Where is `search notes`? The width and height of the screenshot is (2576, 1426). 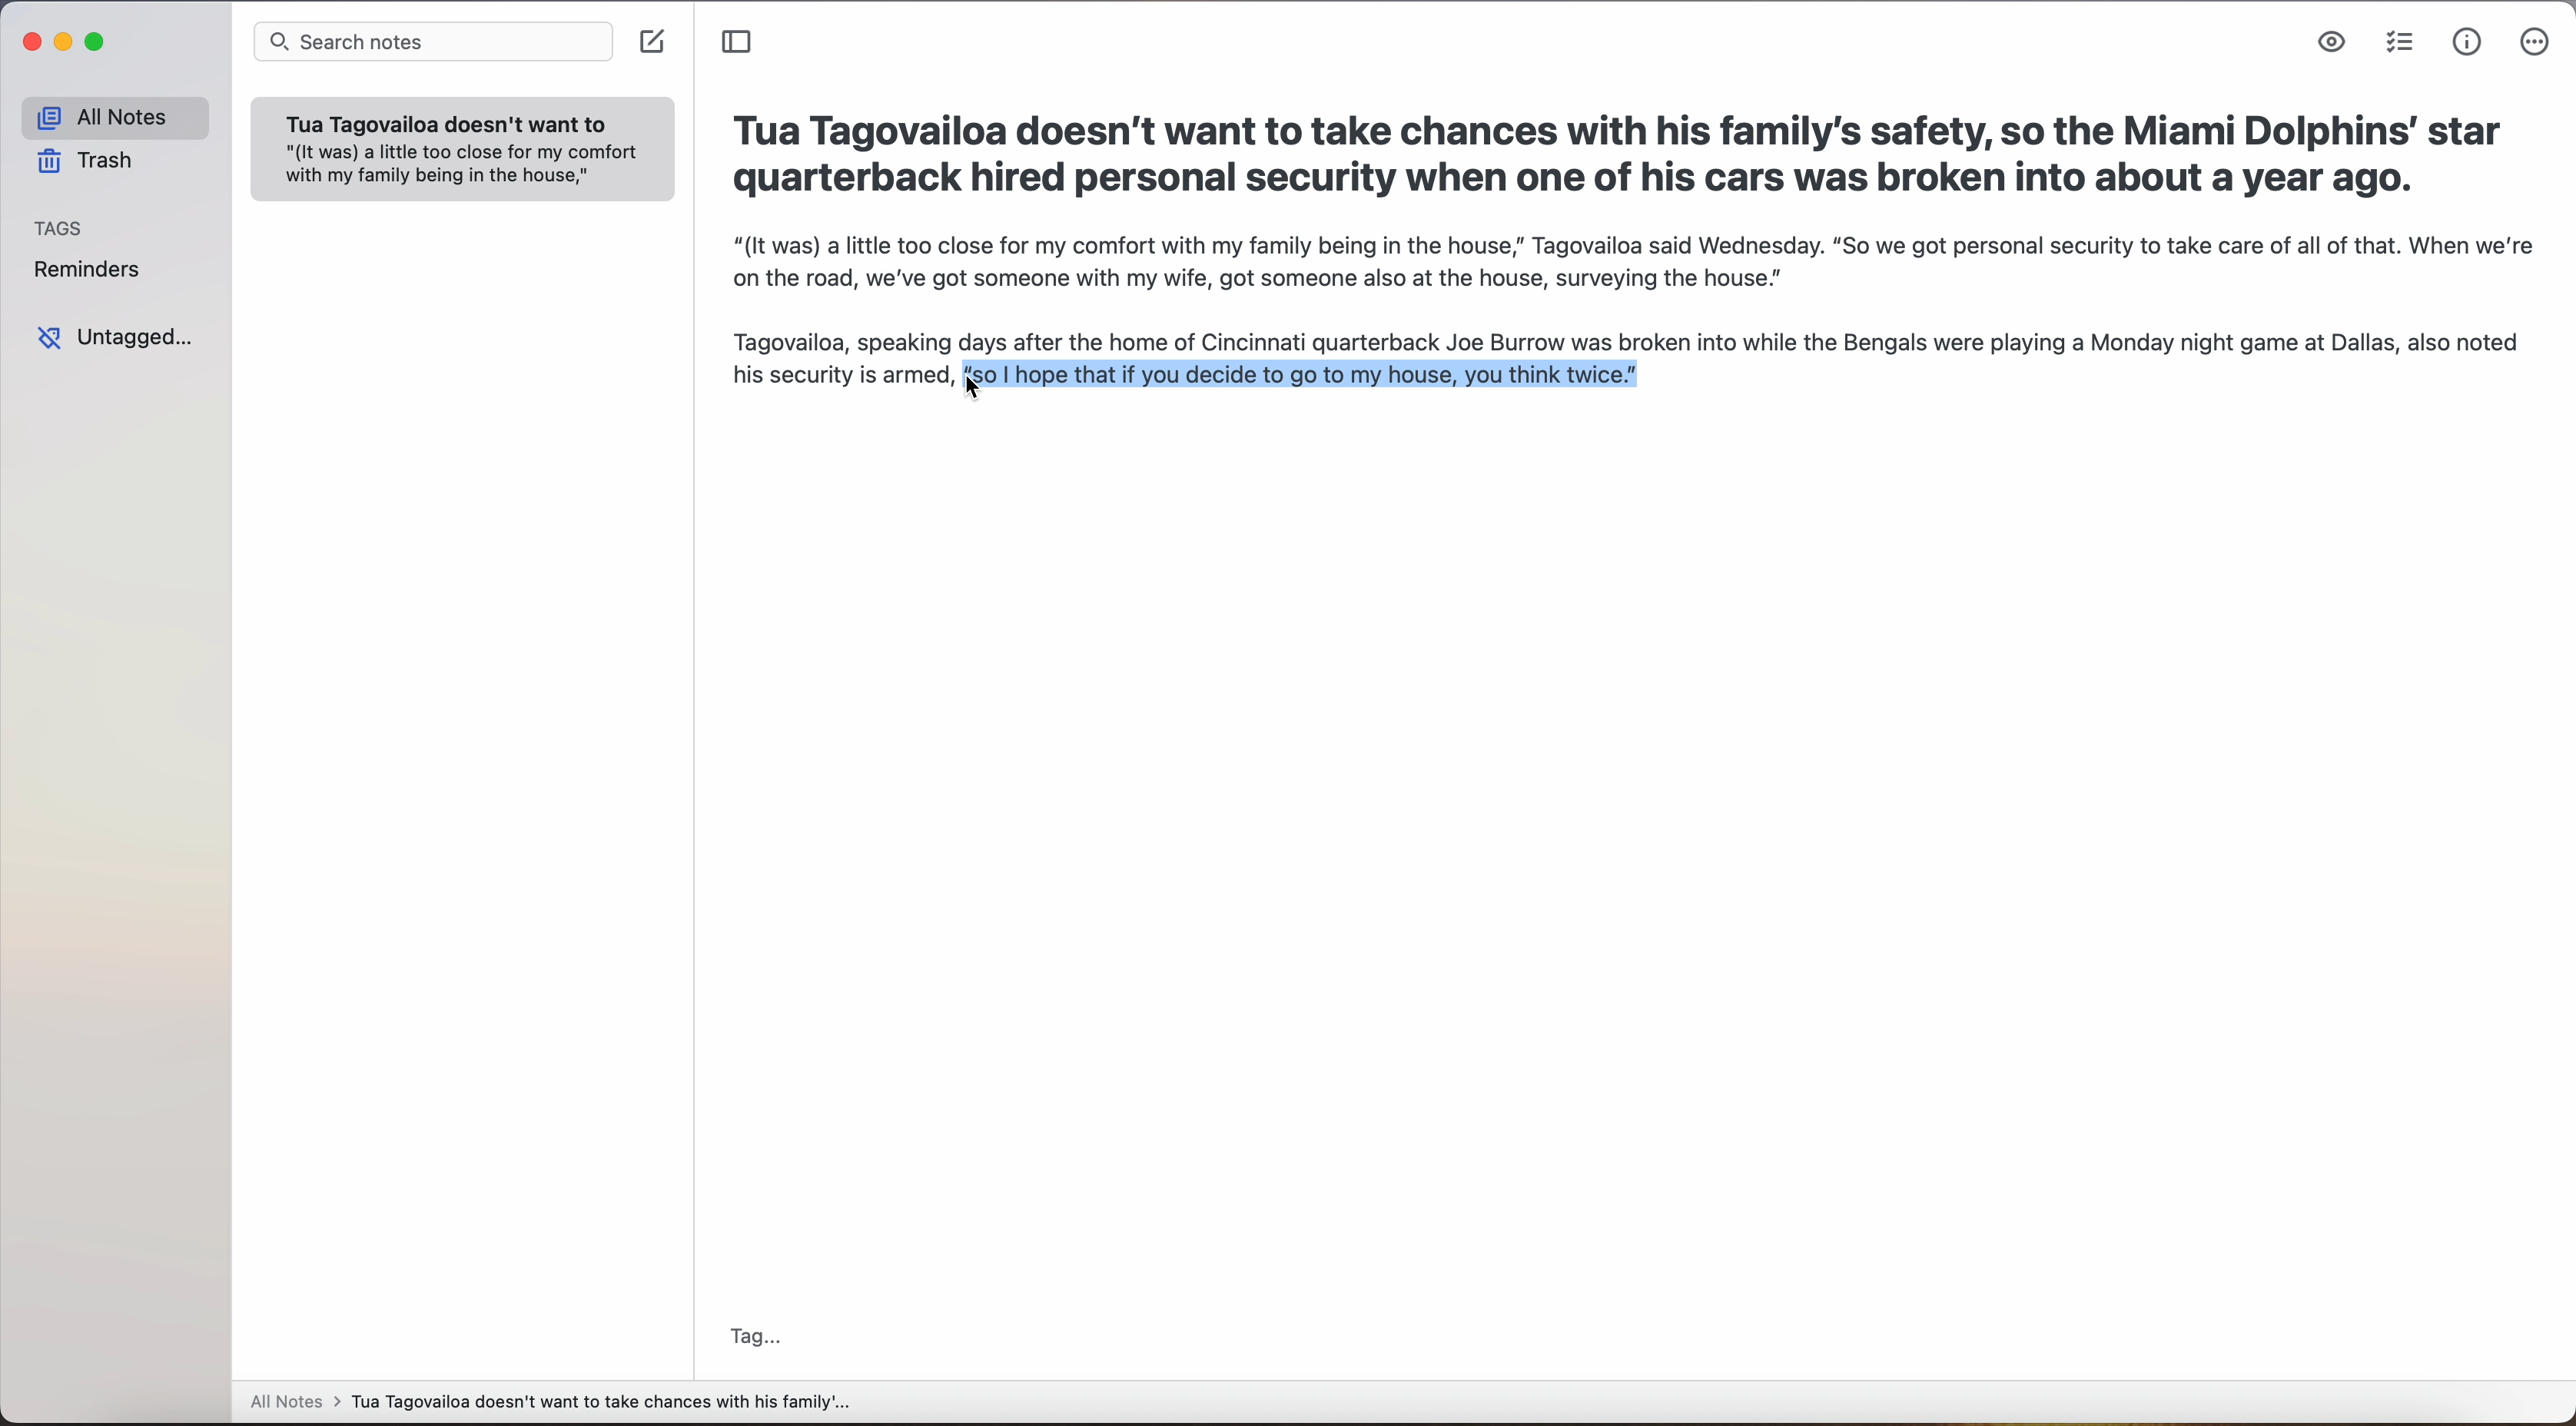
search notes is located at coordinates (433, 43).